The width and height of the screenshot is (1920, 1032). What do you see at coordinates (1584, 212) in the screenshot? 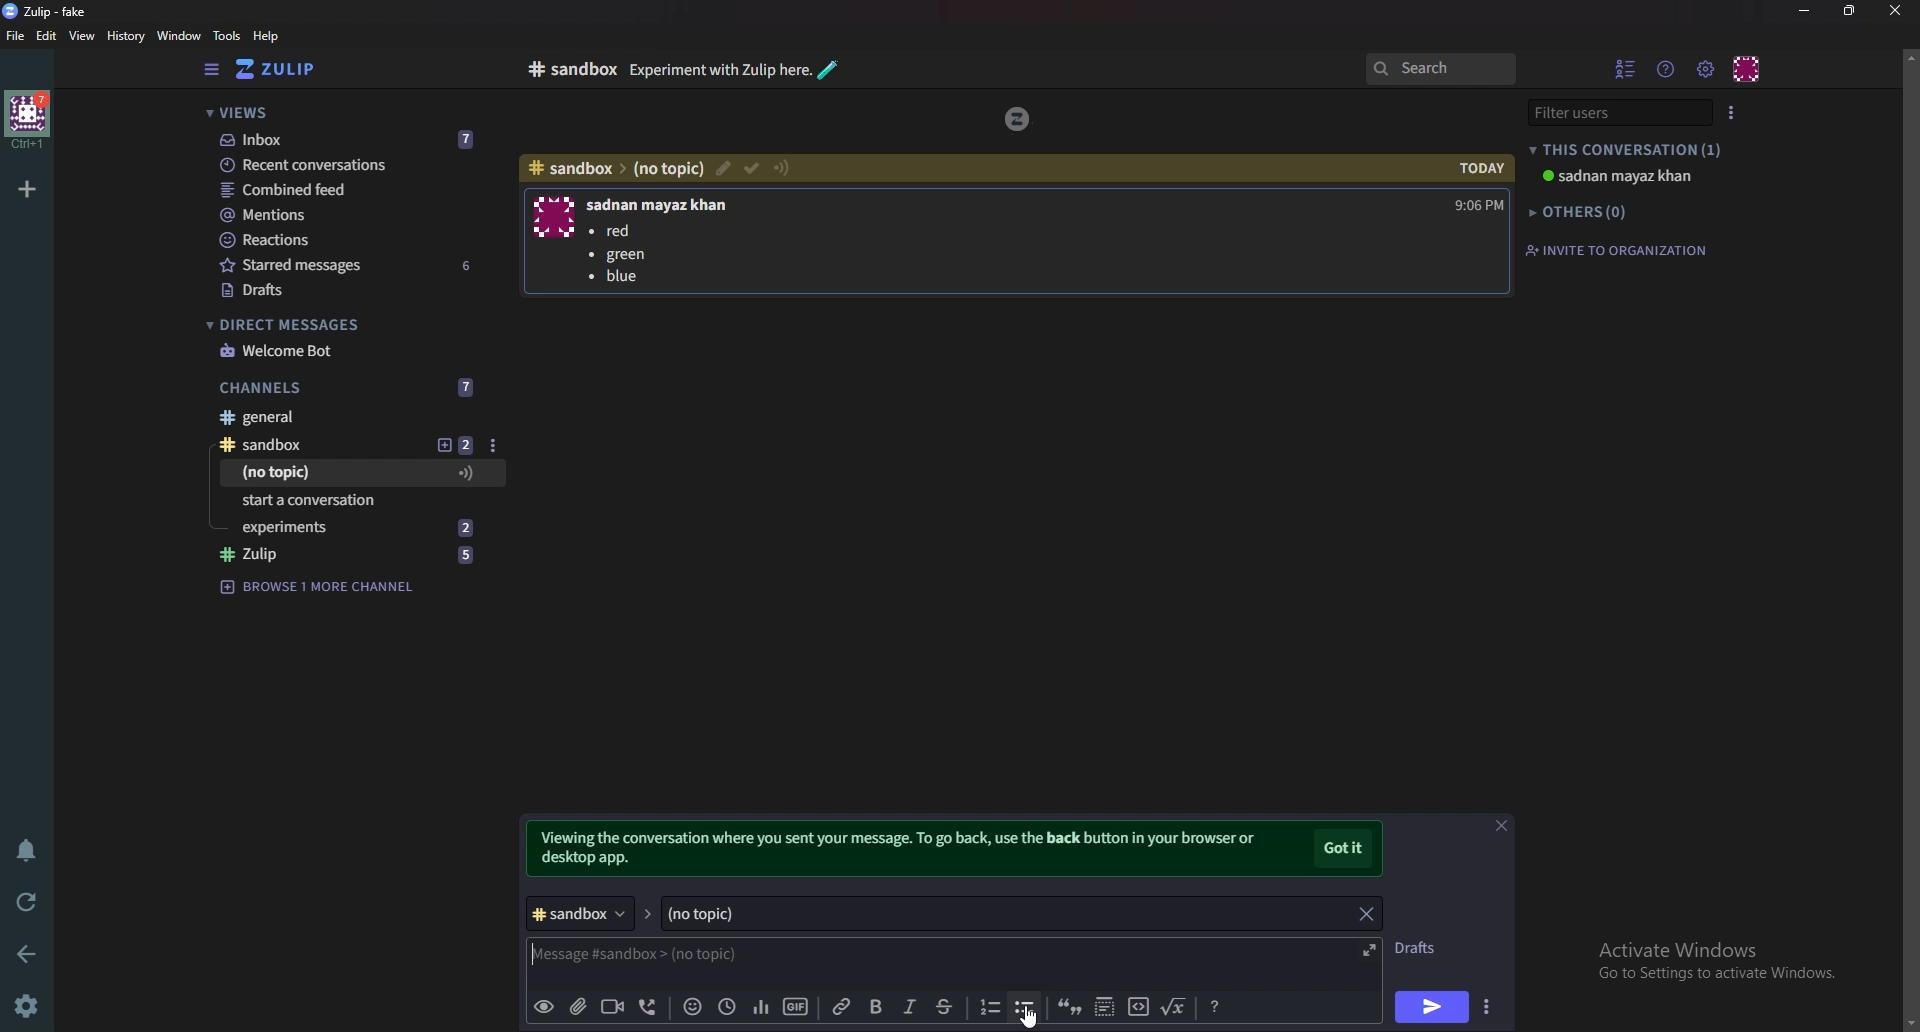
I see `other` at bounding box center [1584, 212].